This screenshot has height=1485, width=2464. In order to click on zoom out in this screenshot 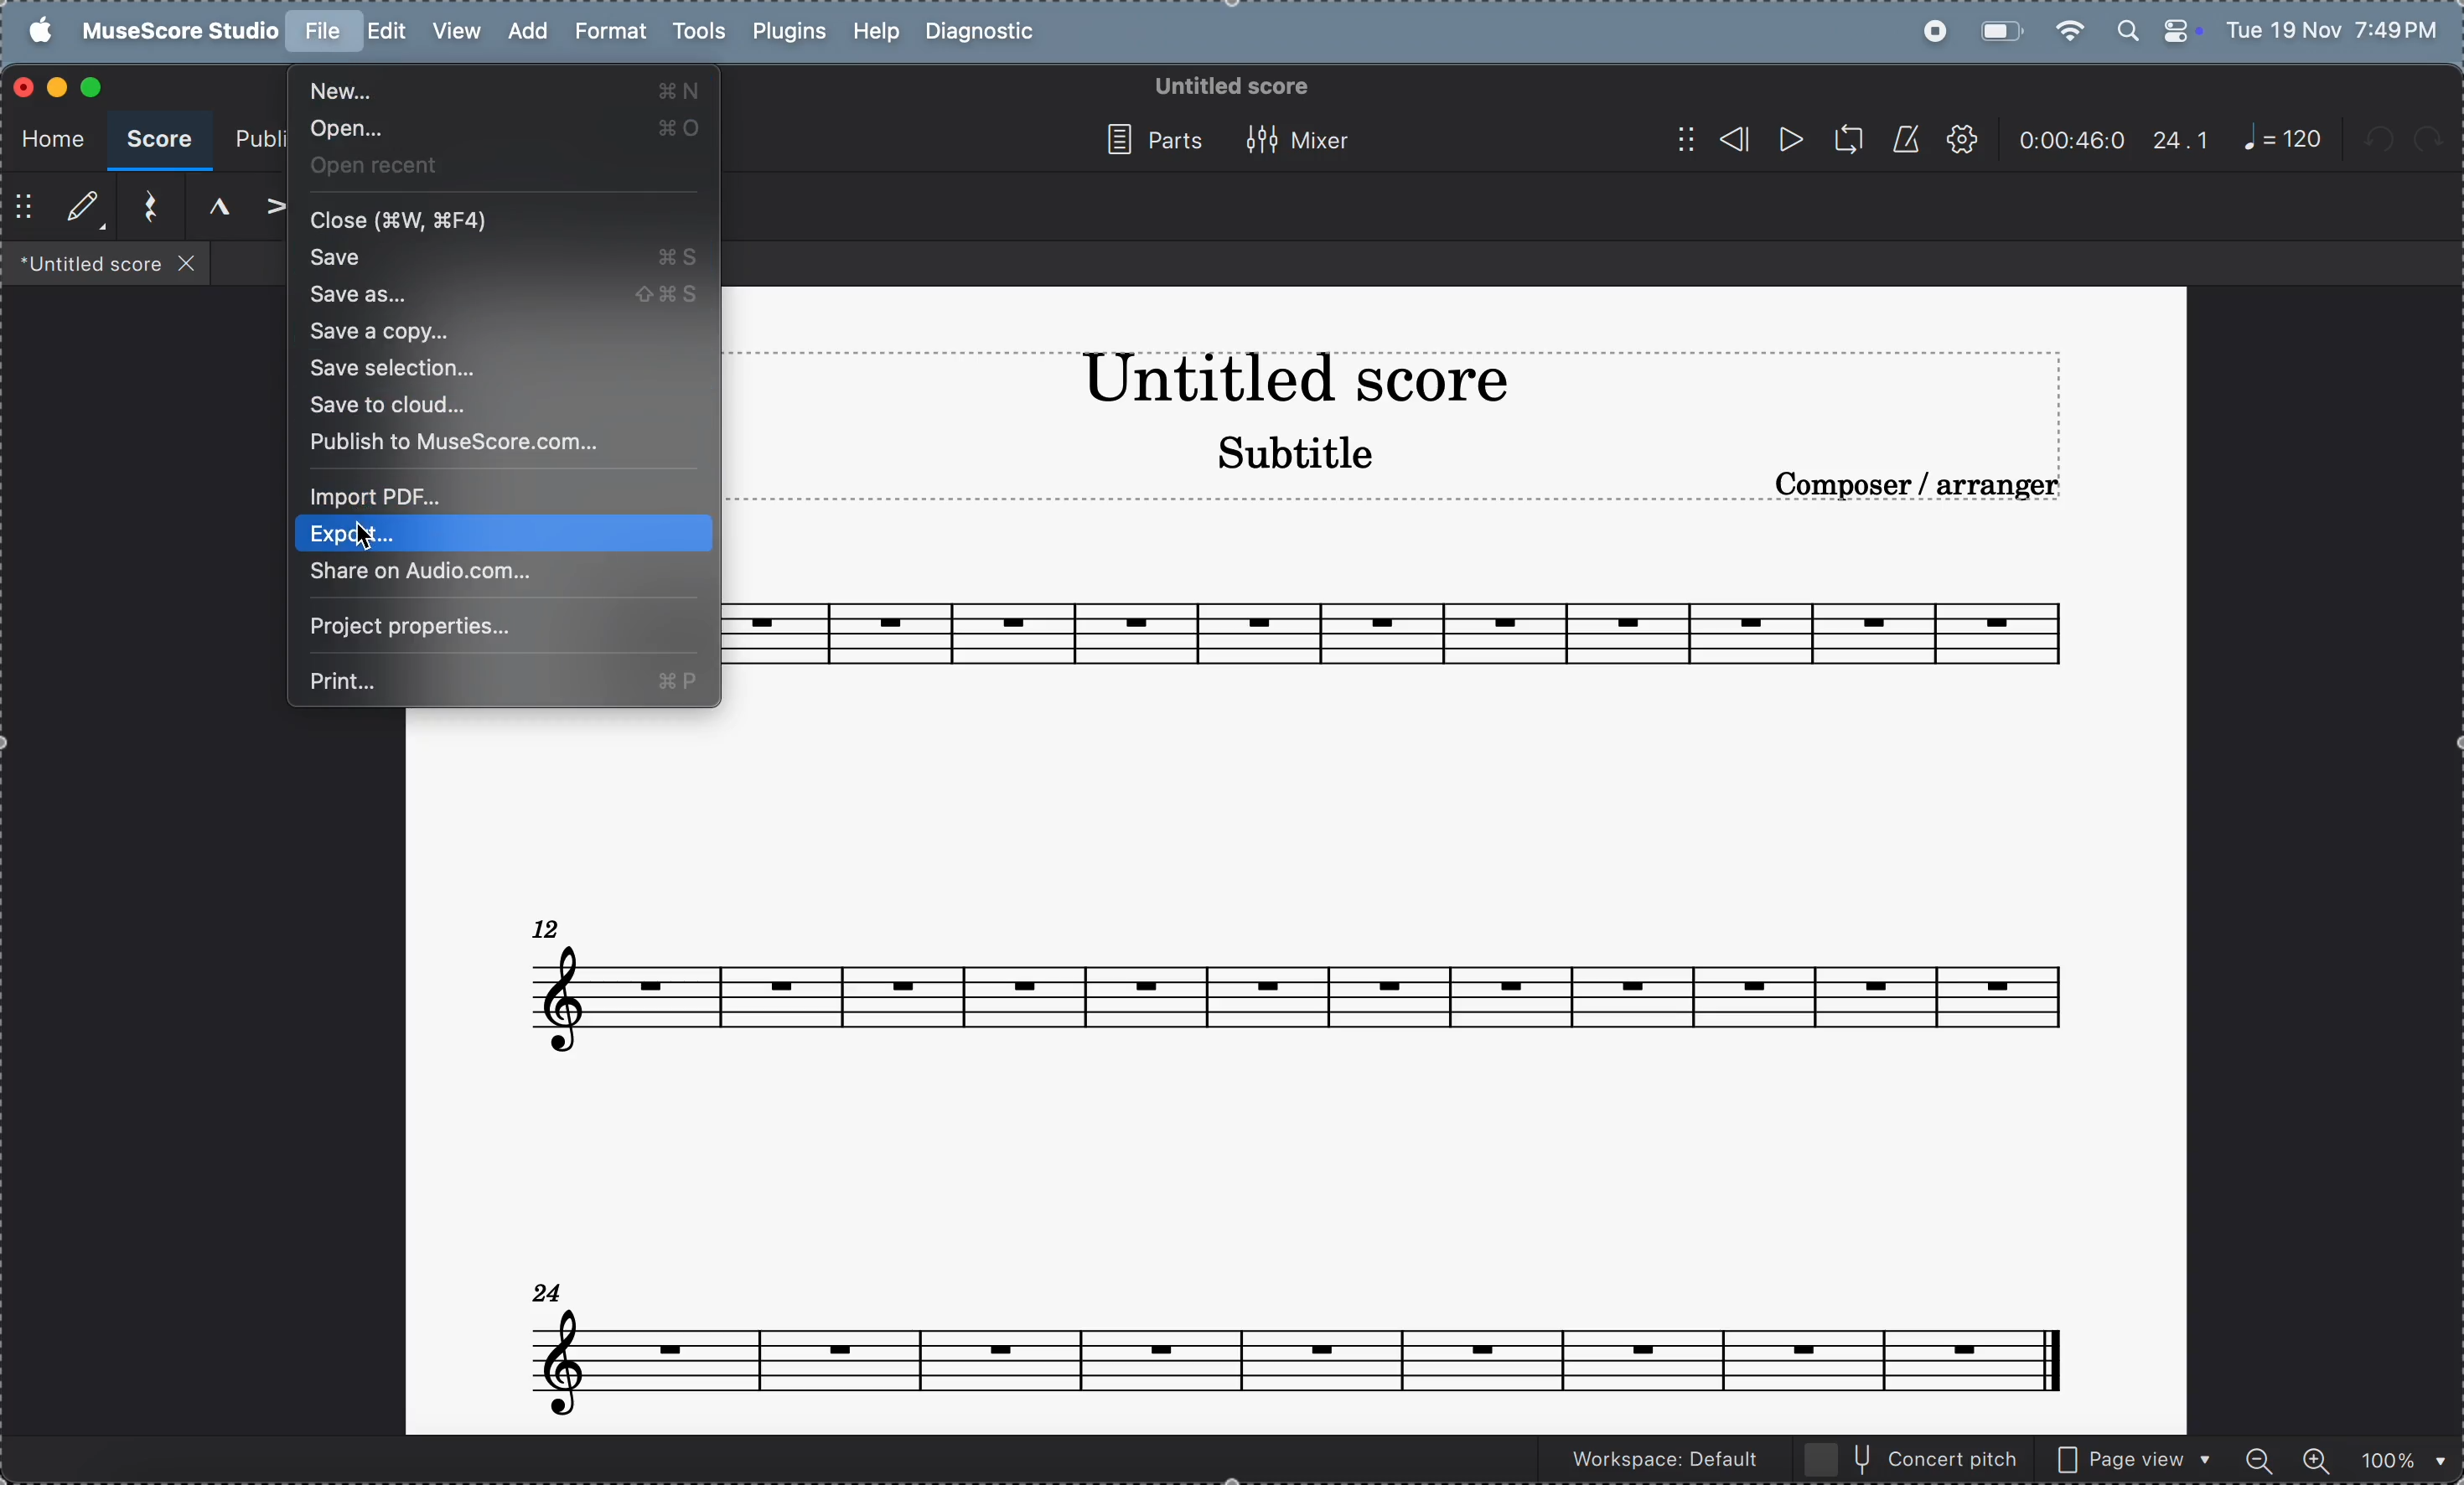, I will do `click(2262, 1456)`.